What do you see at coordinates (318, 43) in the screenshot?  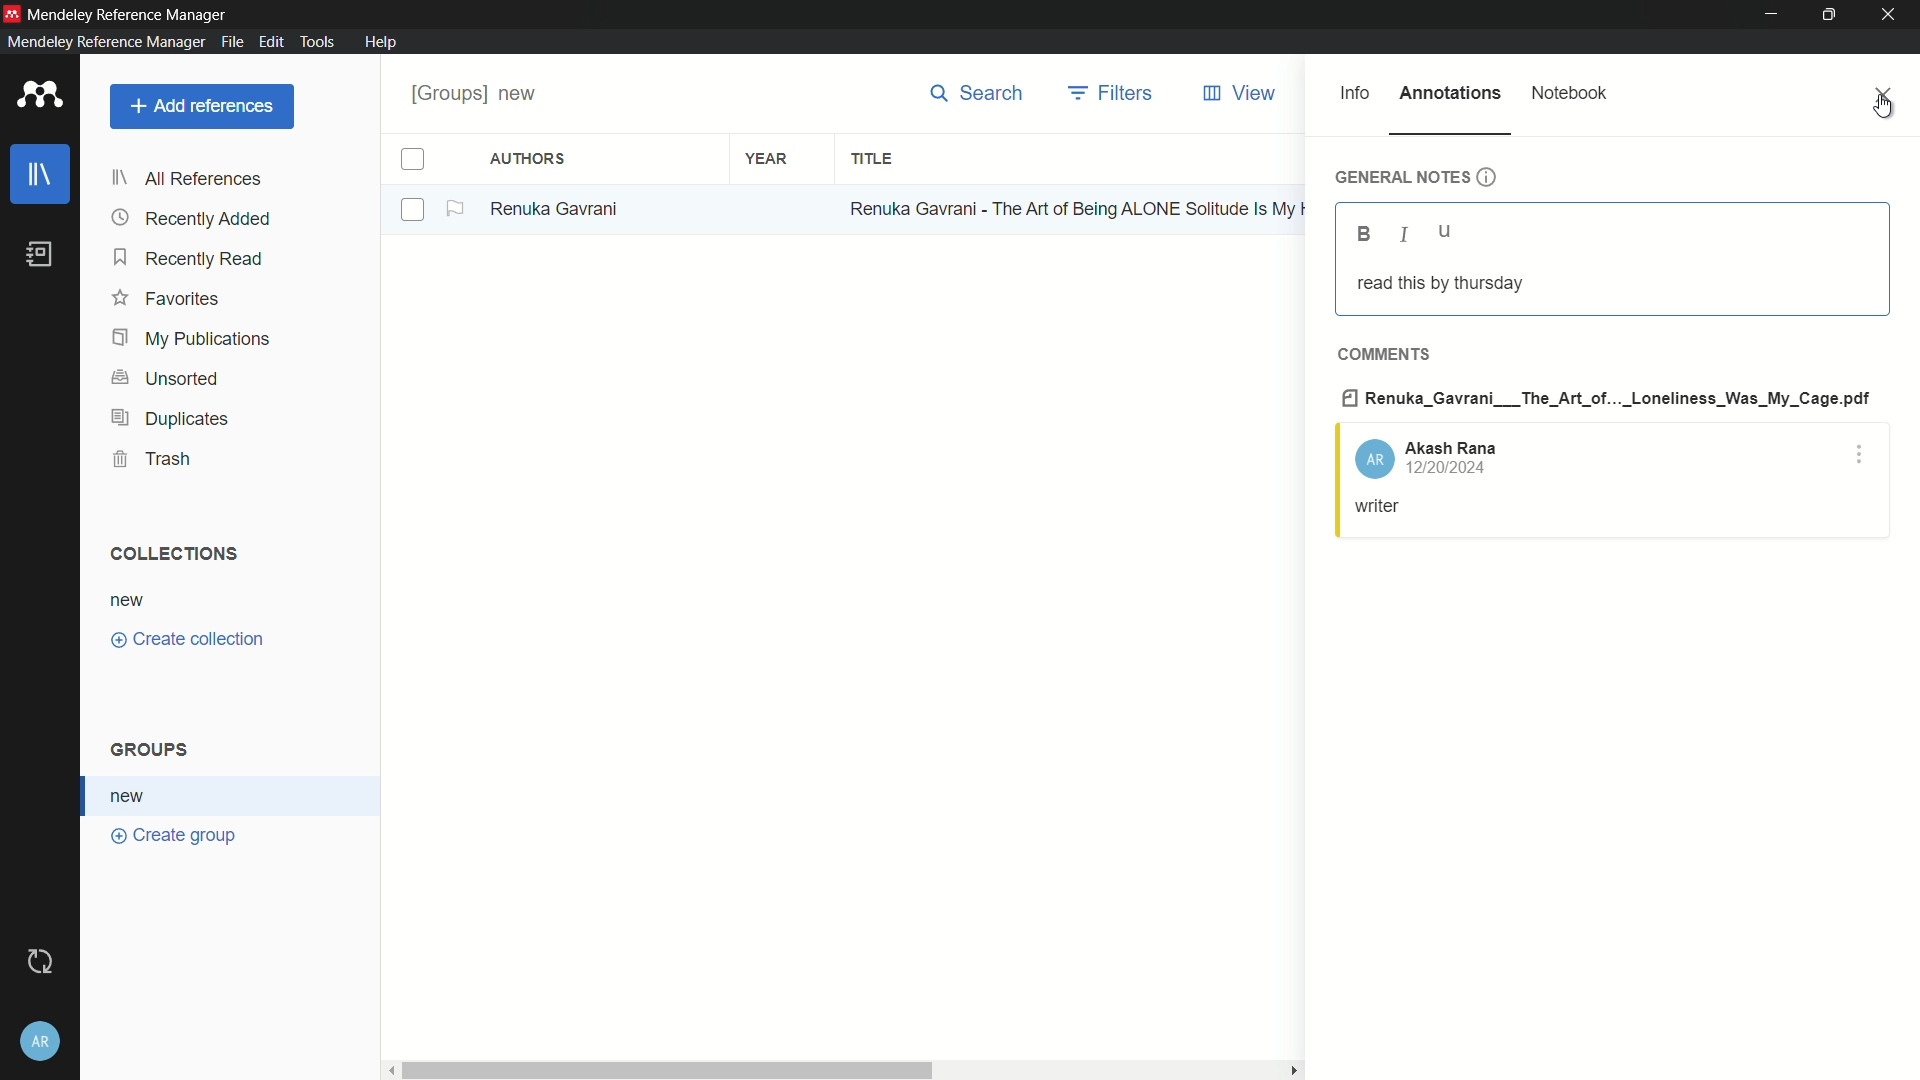 I see `tools` at bounding box center [318, 43].